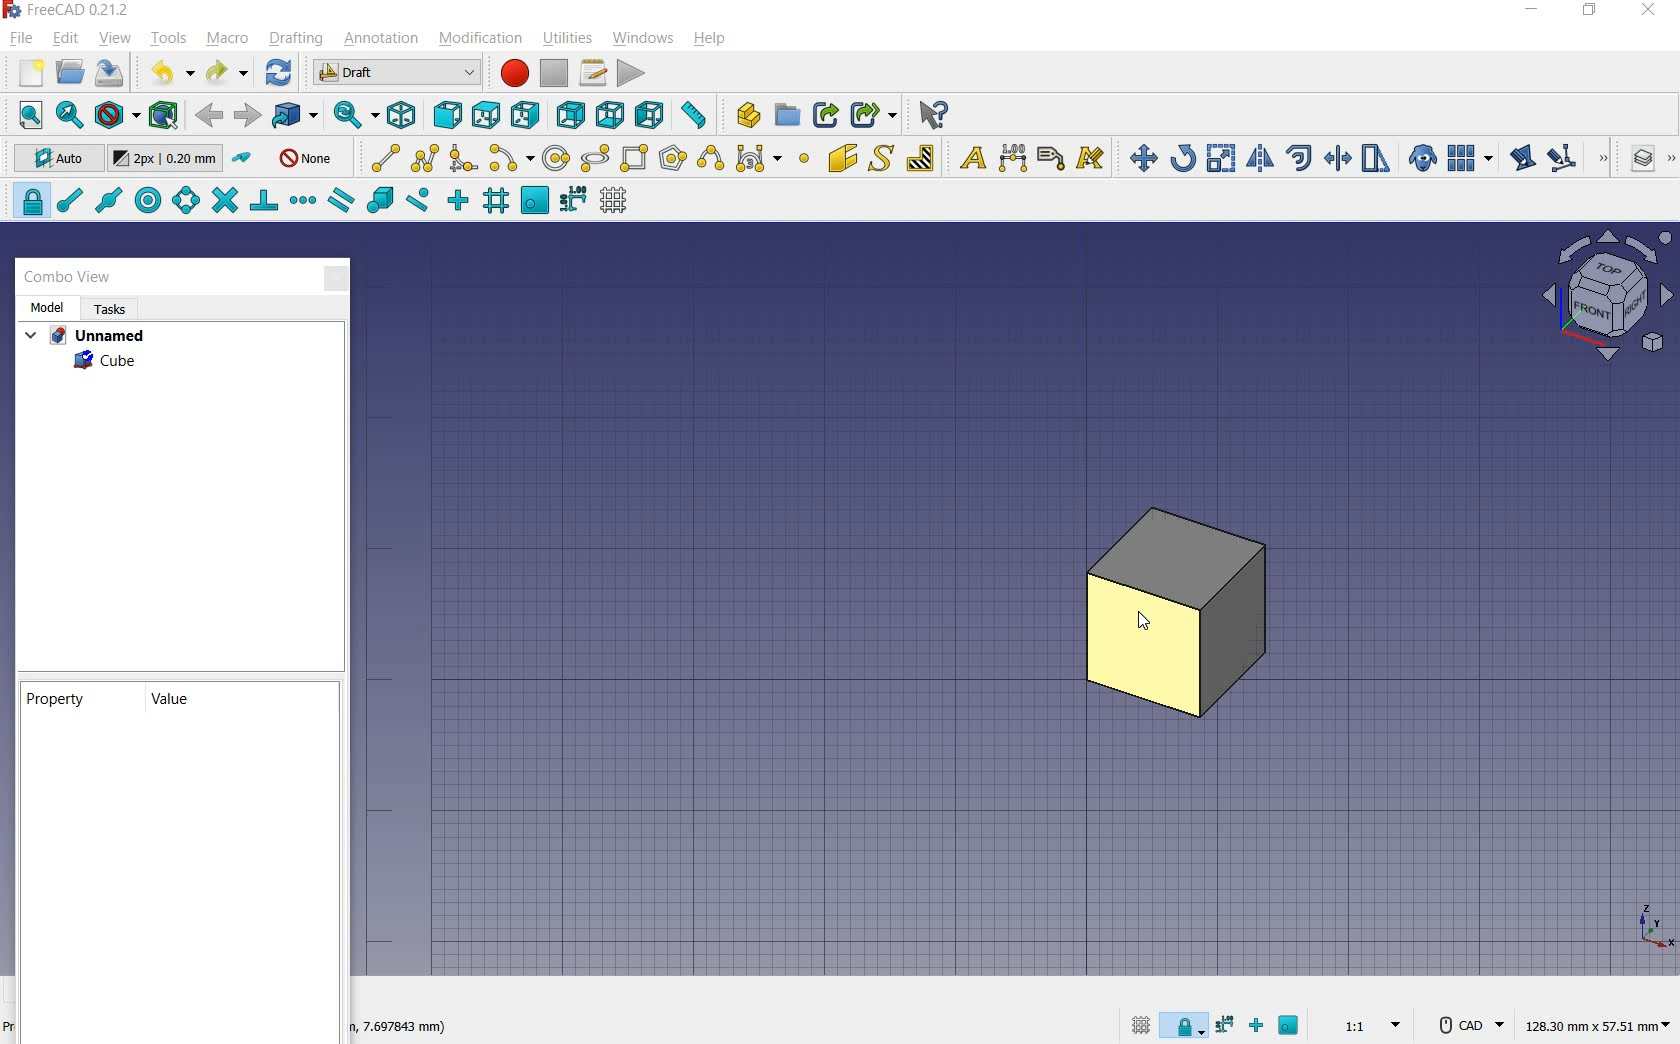  What do you see at coordinates (115, 37) in the screenshot?
I see `view` at bounding box center [115, 37].